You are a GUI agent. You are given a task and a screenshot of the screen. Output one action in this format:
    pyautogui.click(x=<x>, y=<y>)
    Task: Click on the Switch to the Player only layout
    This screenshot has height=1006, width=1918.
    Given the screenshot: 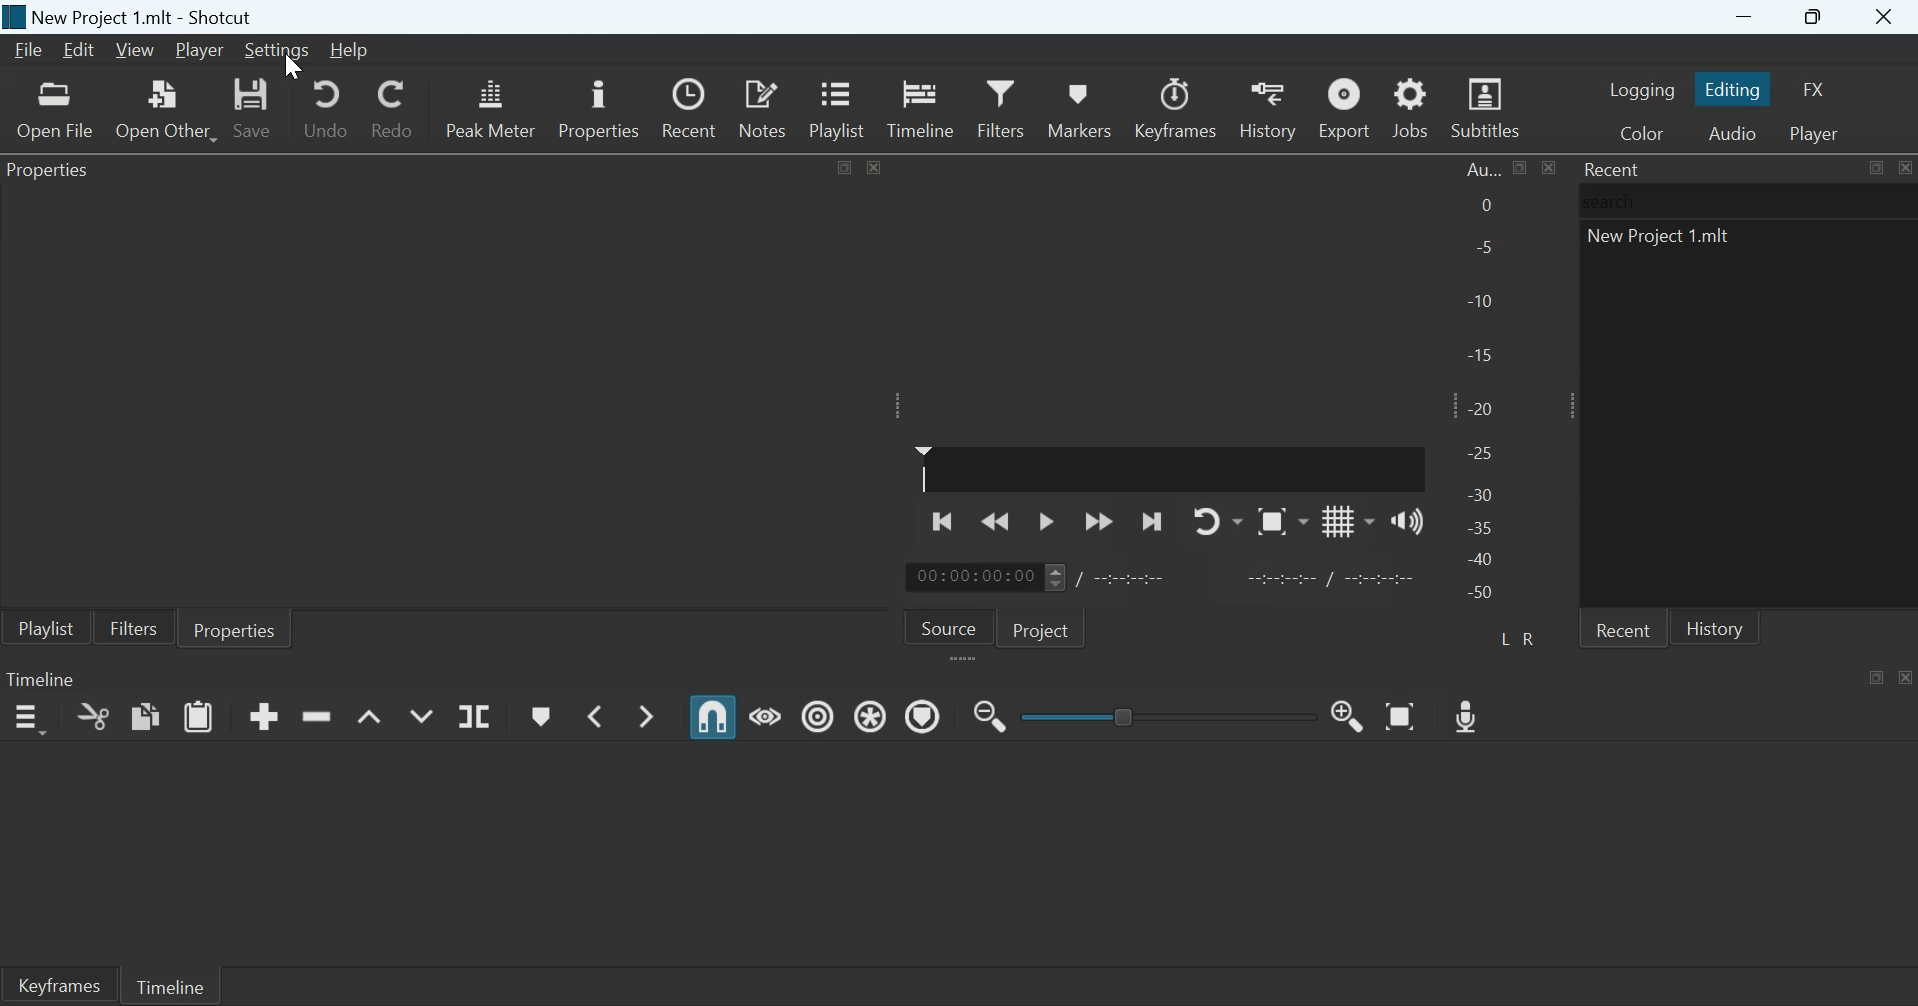 What is the action you would take?
    pyautogui.click(x=1817, y=134)
    